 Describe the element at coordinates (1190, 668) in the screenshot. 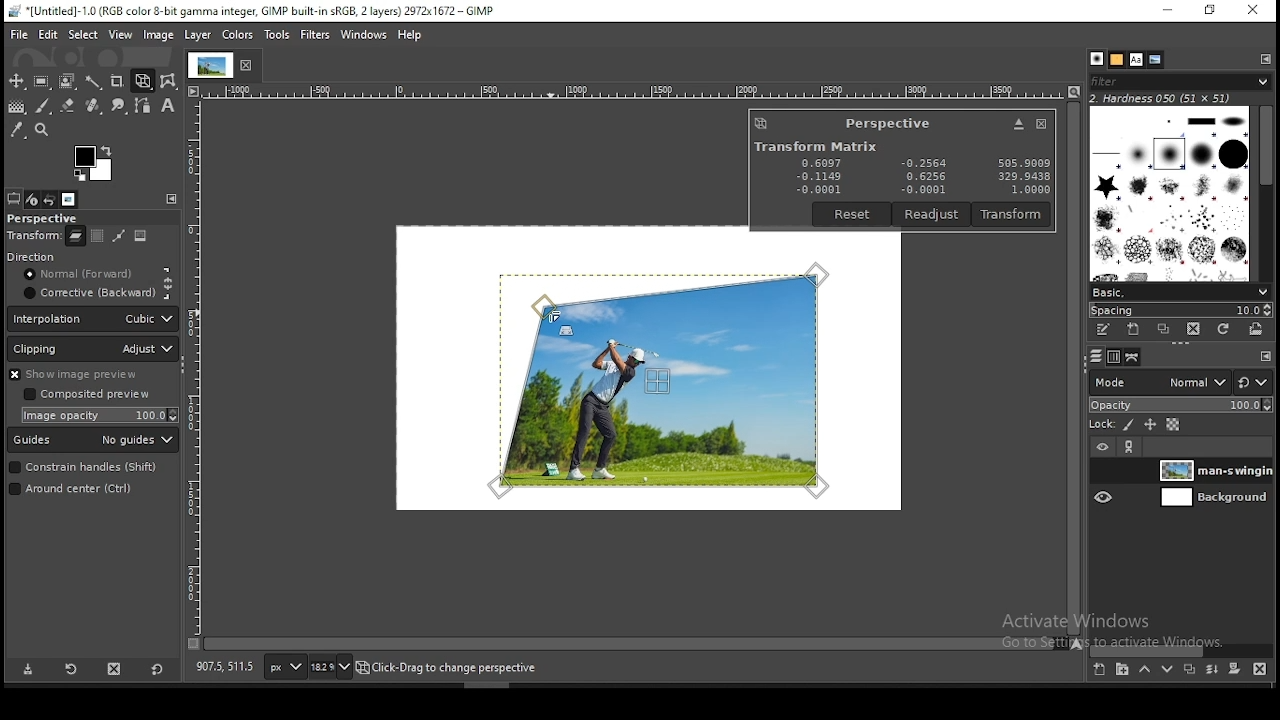

I see `duplicate layer` at that location.